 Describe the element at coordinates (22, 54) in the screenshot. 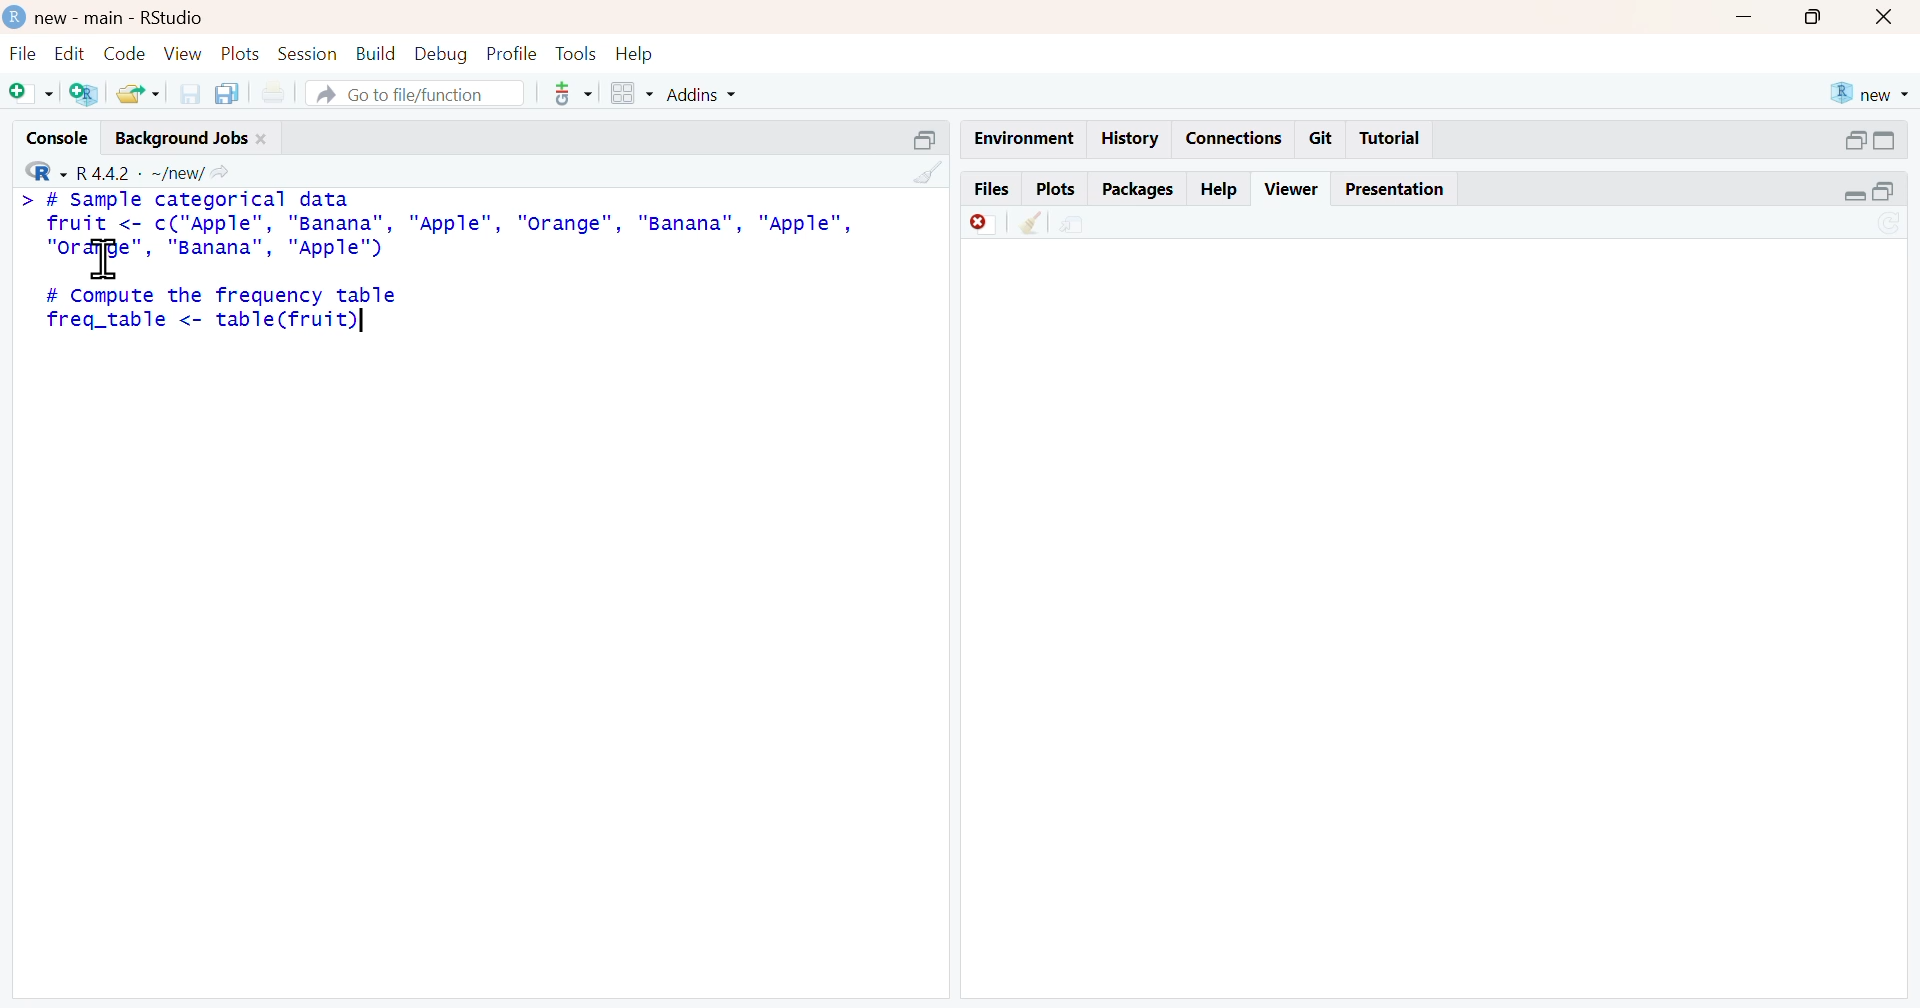

I see `file` at that location.